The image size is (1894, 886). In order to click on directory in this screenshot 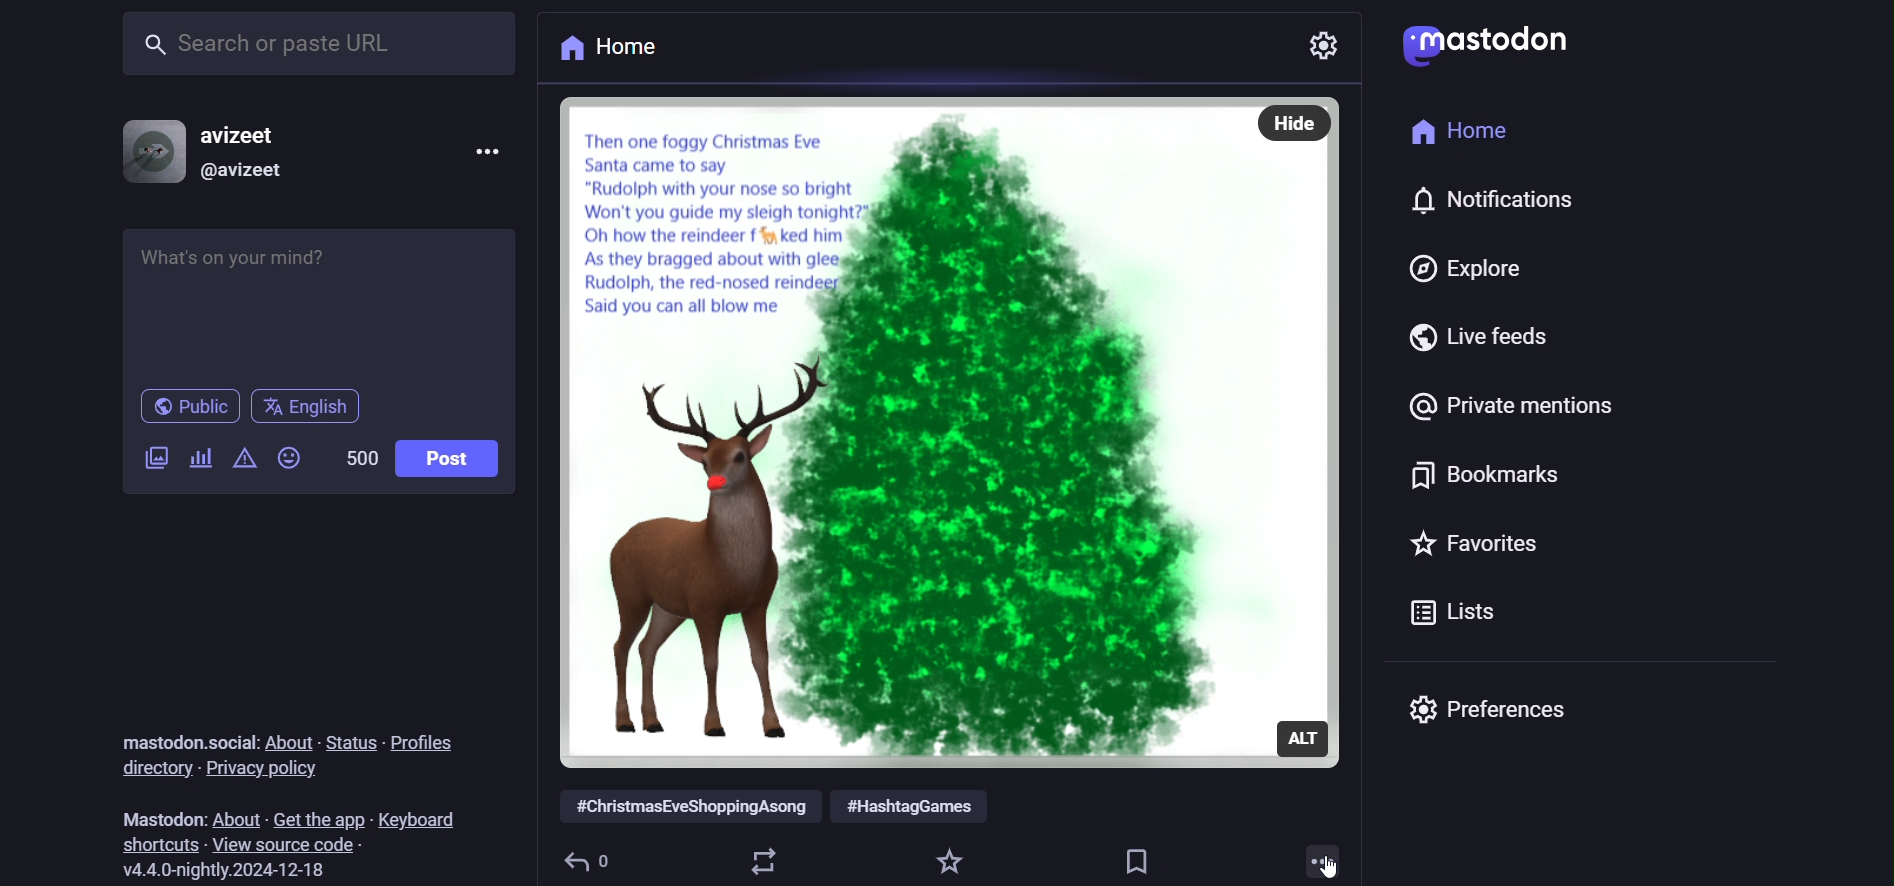, I will do `click(151, 768)`.